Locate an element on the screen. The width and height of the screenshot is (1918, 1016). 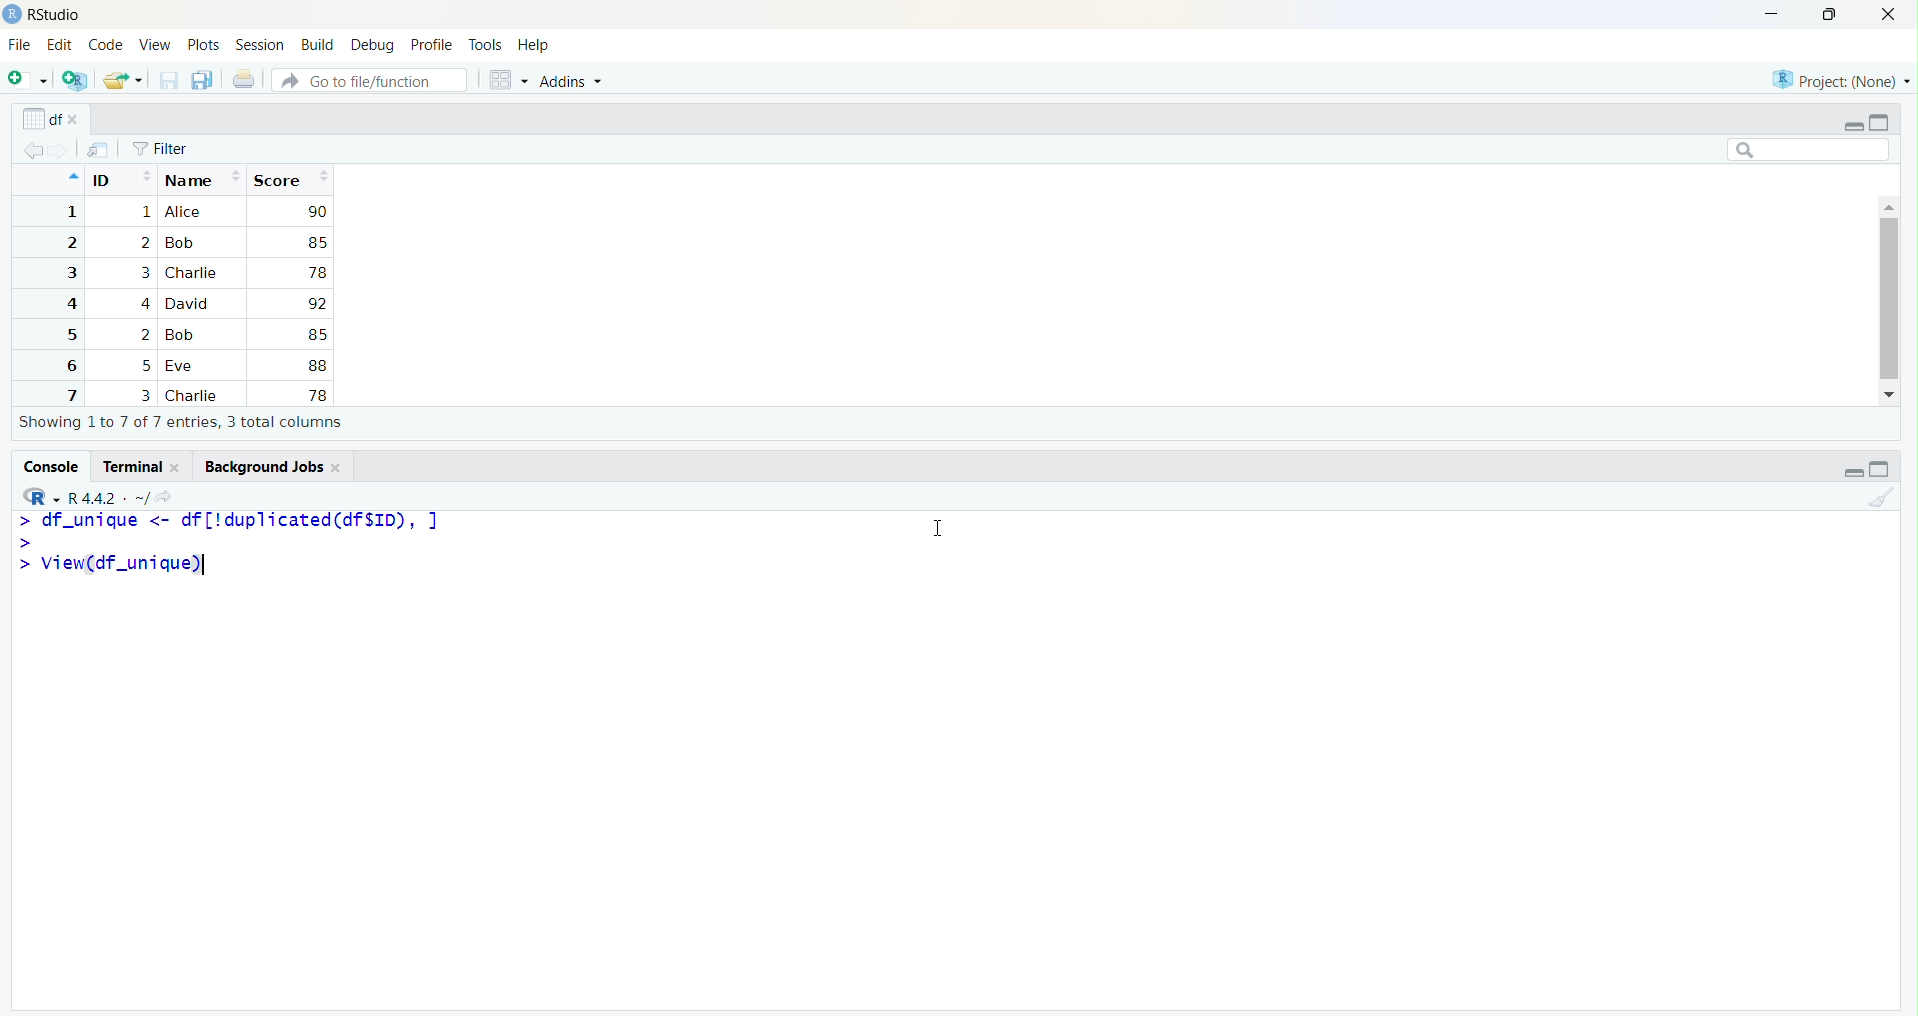
Tools is located at coordinates (486, 46).